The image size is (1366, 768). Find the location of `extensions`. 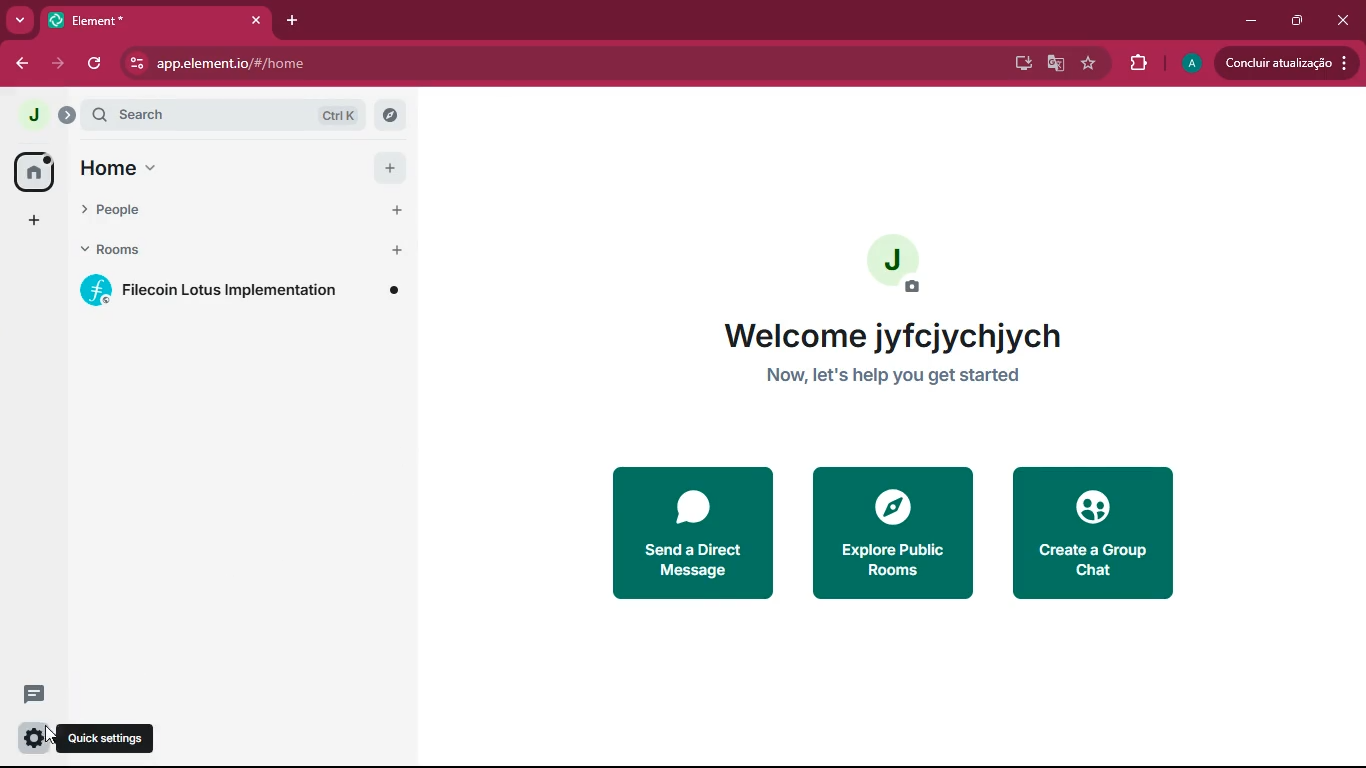

extensions is located at coordinates (1139, 63).